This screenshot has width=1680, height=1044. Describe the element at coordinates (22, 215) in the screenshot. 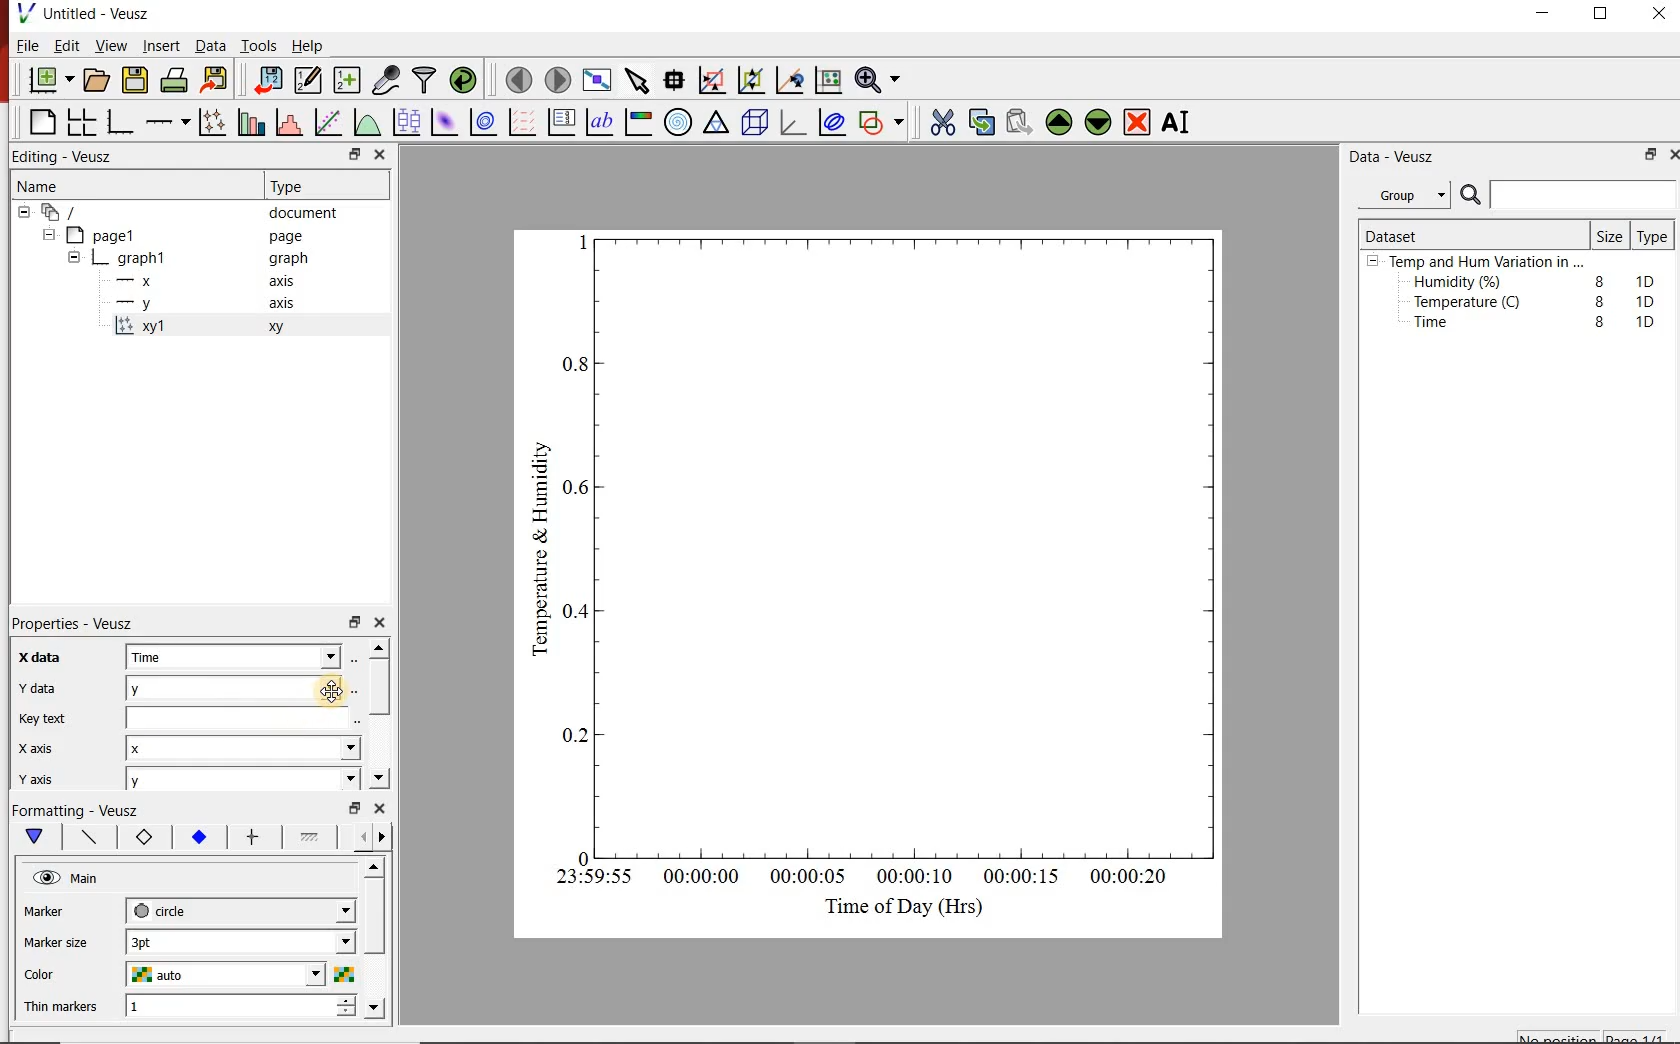

I see `hide sub menu` at that location.